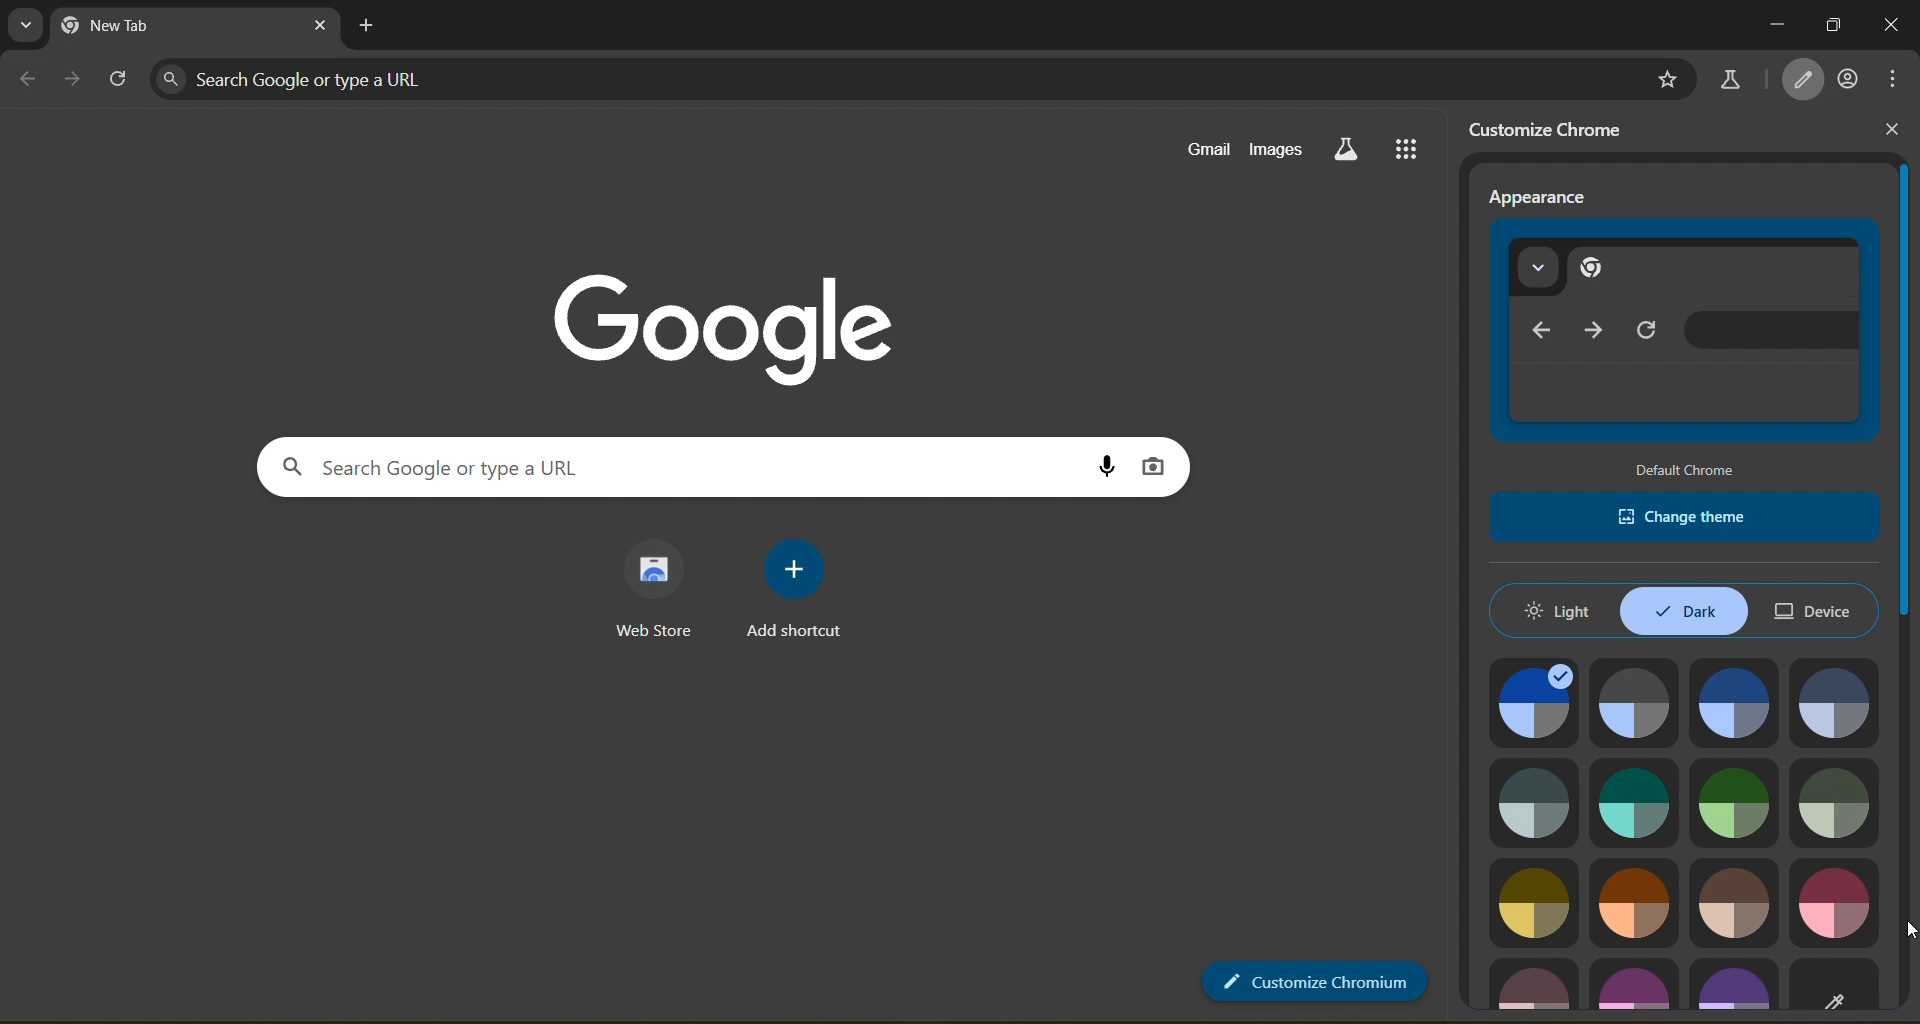  I want to click on close, so click(315, 26).